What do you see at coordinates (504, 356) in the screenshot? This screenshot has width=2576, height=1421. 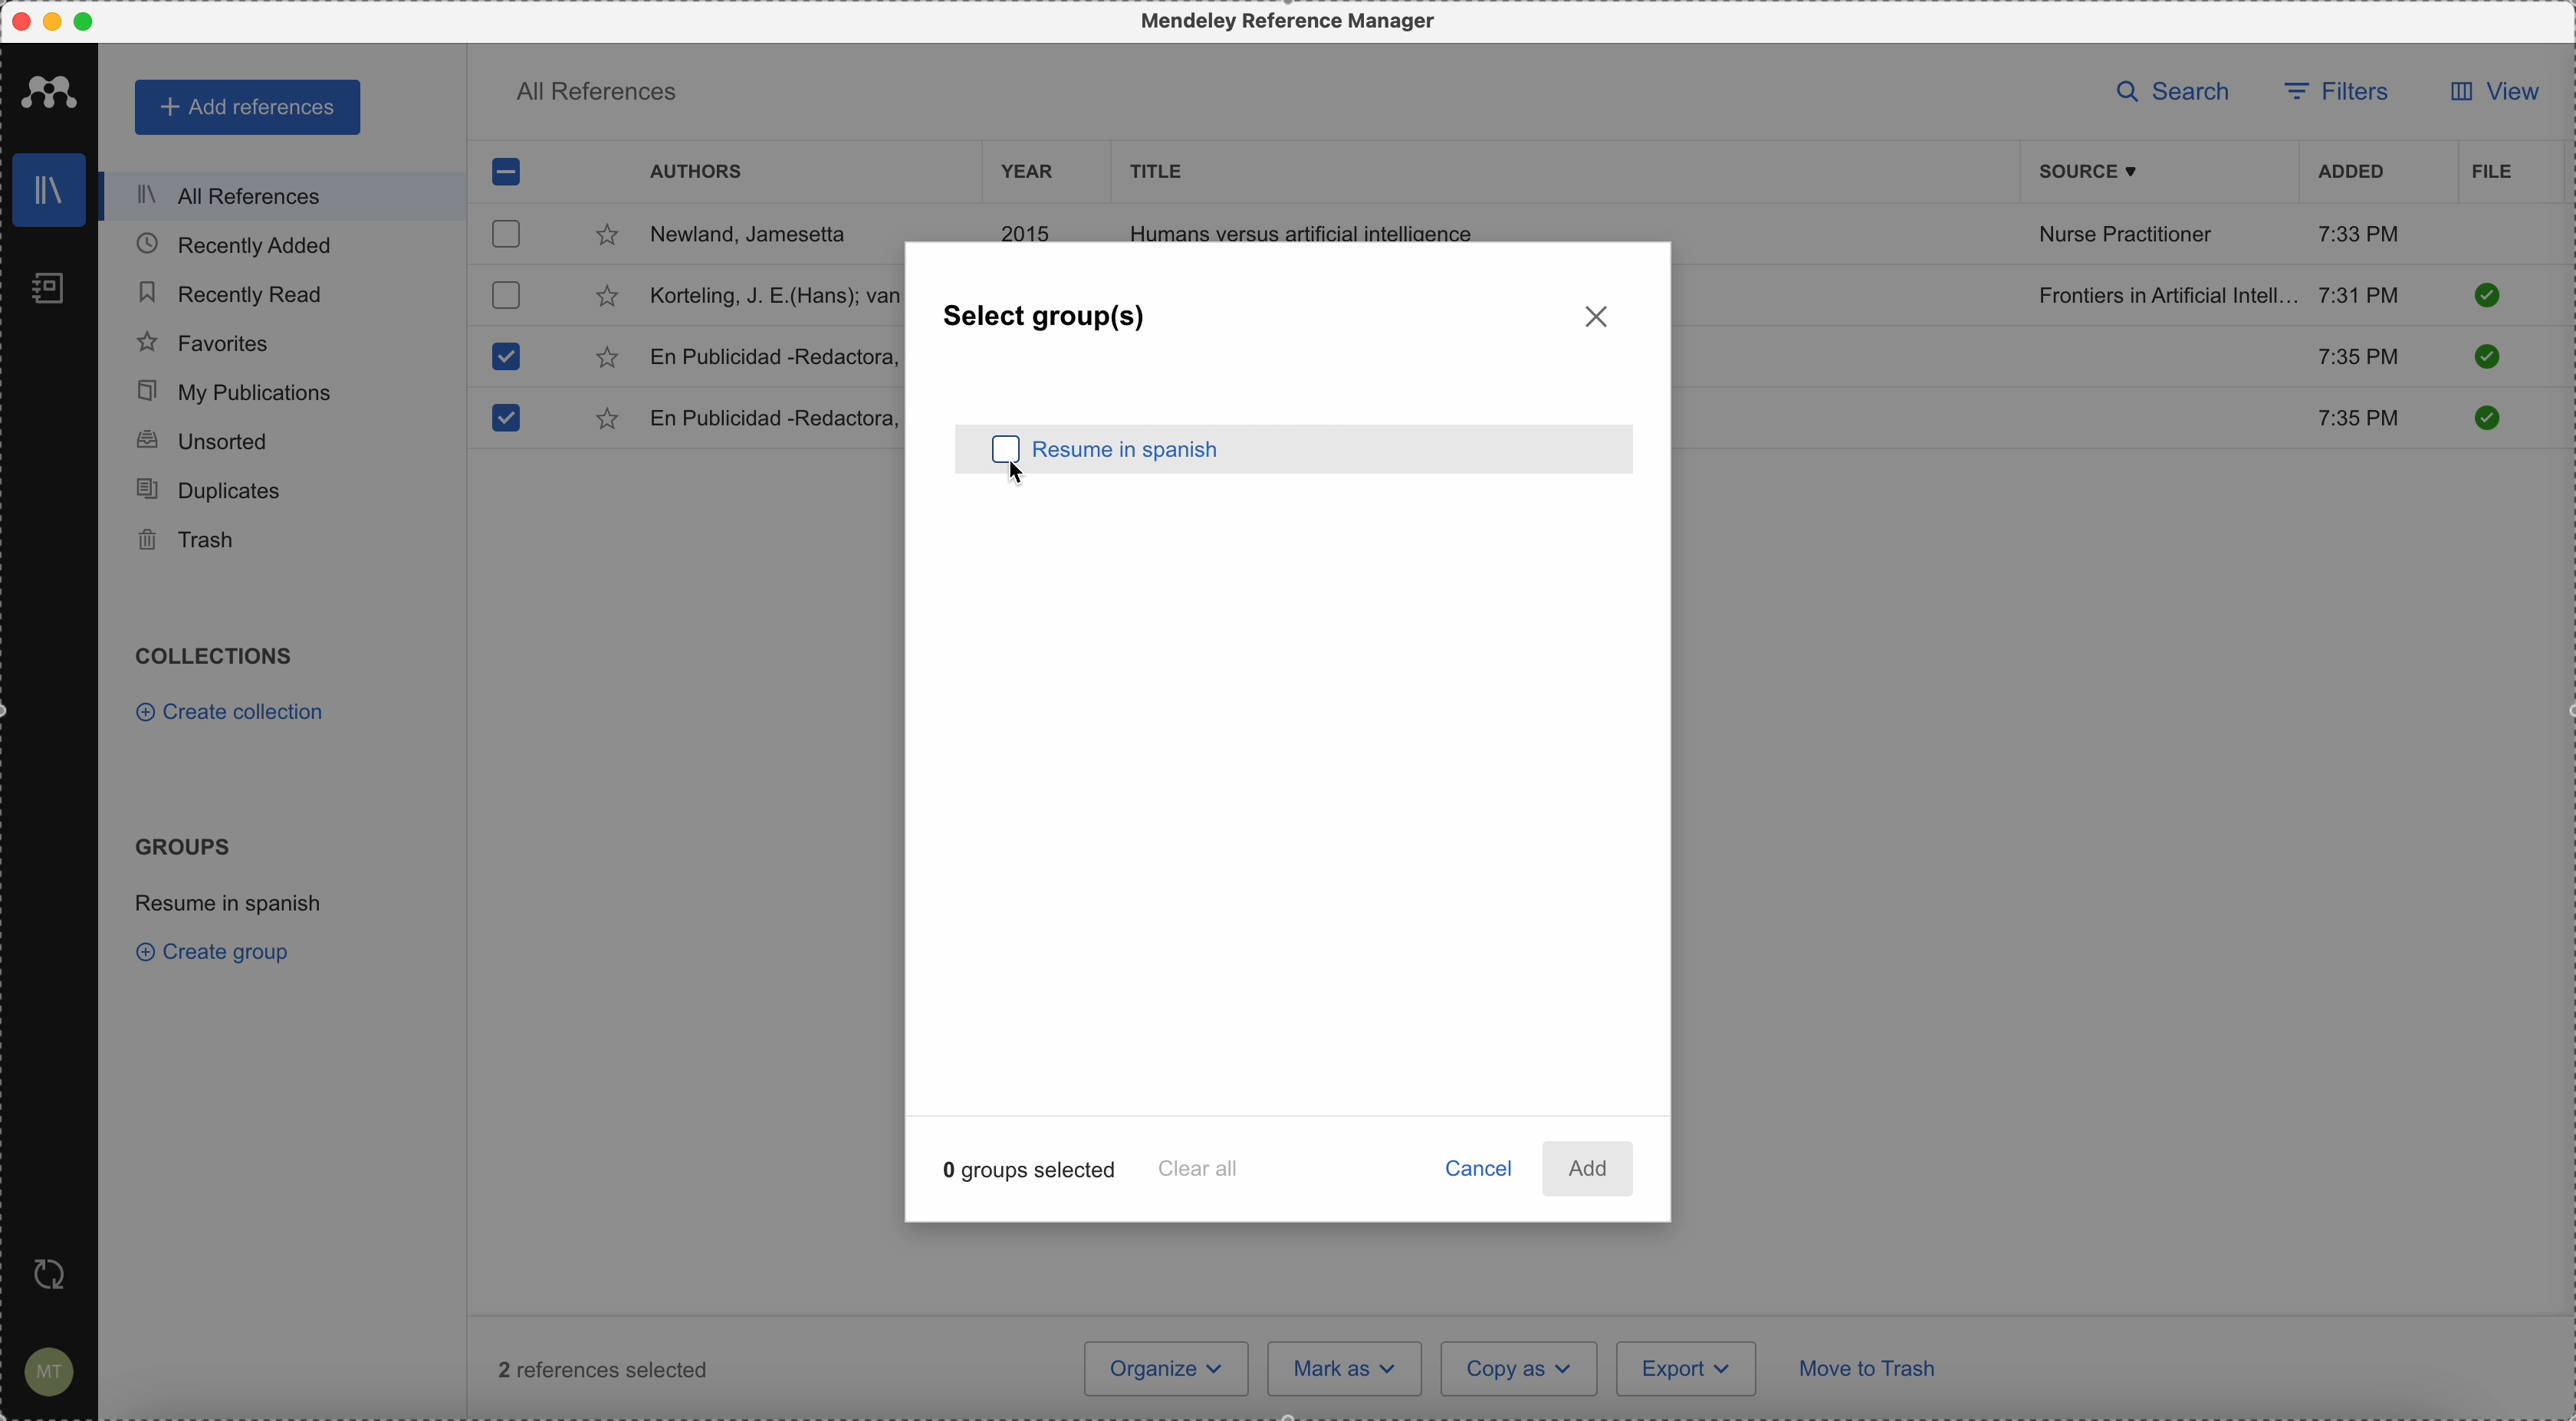 I see `checkbox selected` at bounding box center [504, 356].